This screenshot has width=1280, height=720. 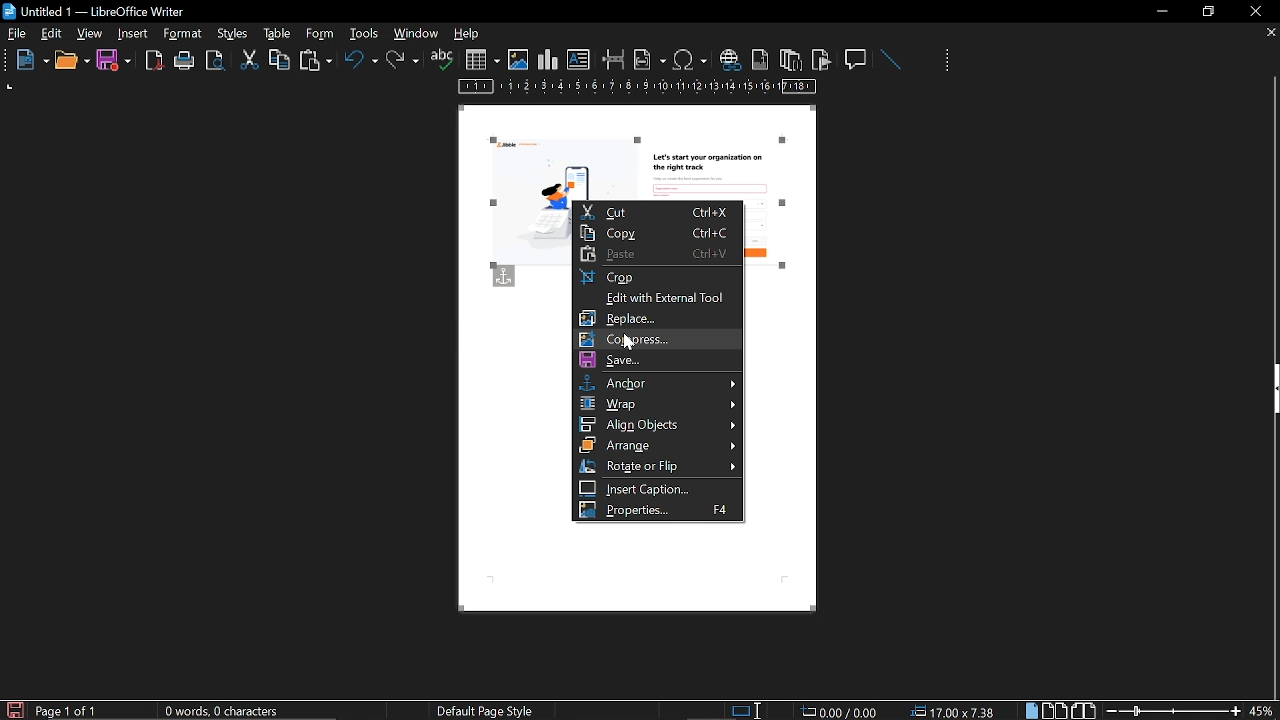 What do you see at coordinates (361, 63) in the screenshot?
I see `undo` at bounding box center [361, 63].